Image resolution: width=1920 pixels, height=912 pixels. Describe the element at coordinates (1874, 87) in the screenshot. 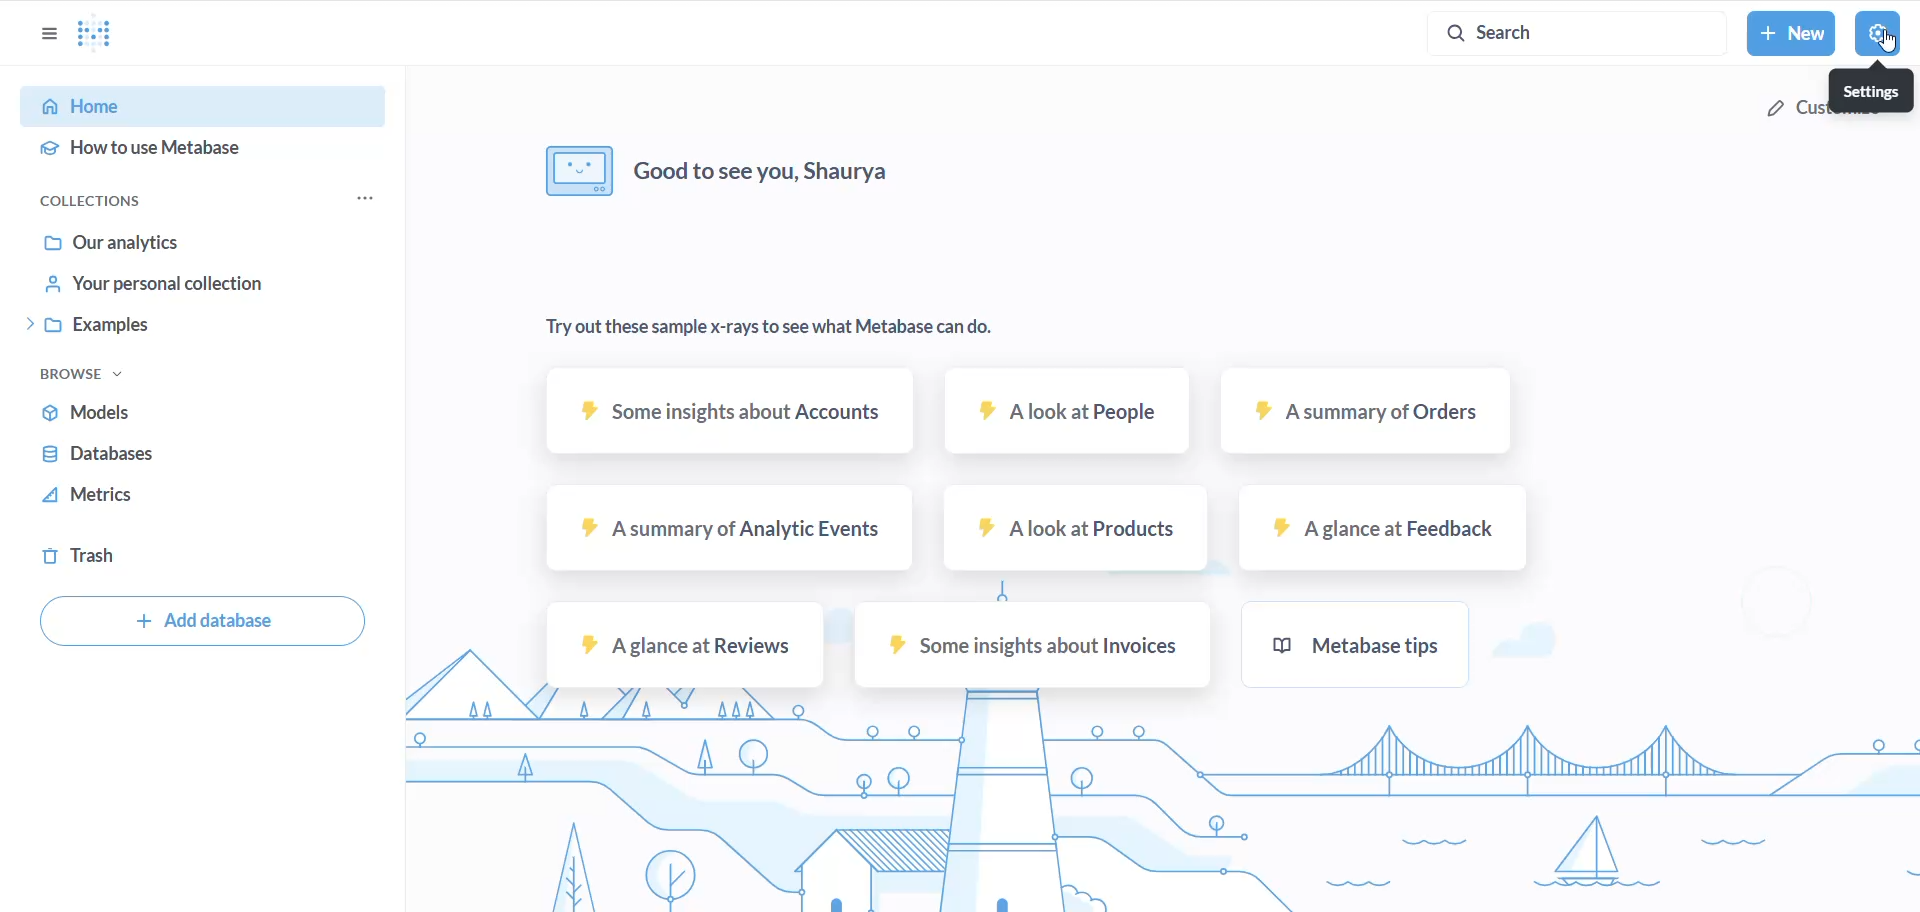

I see `settings` at that location.